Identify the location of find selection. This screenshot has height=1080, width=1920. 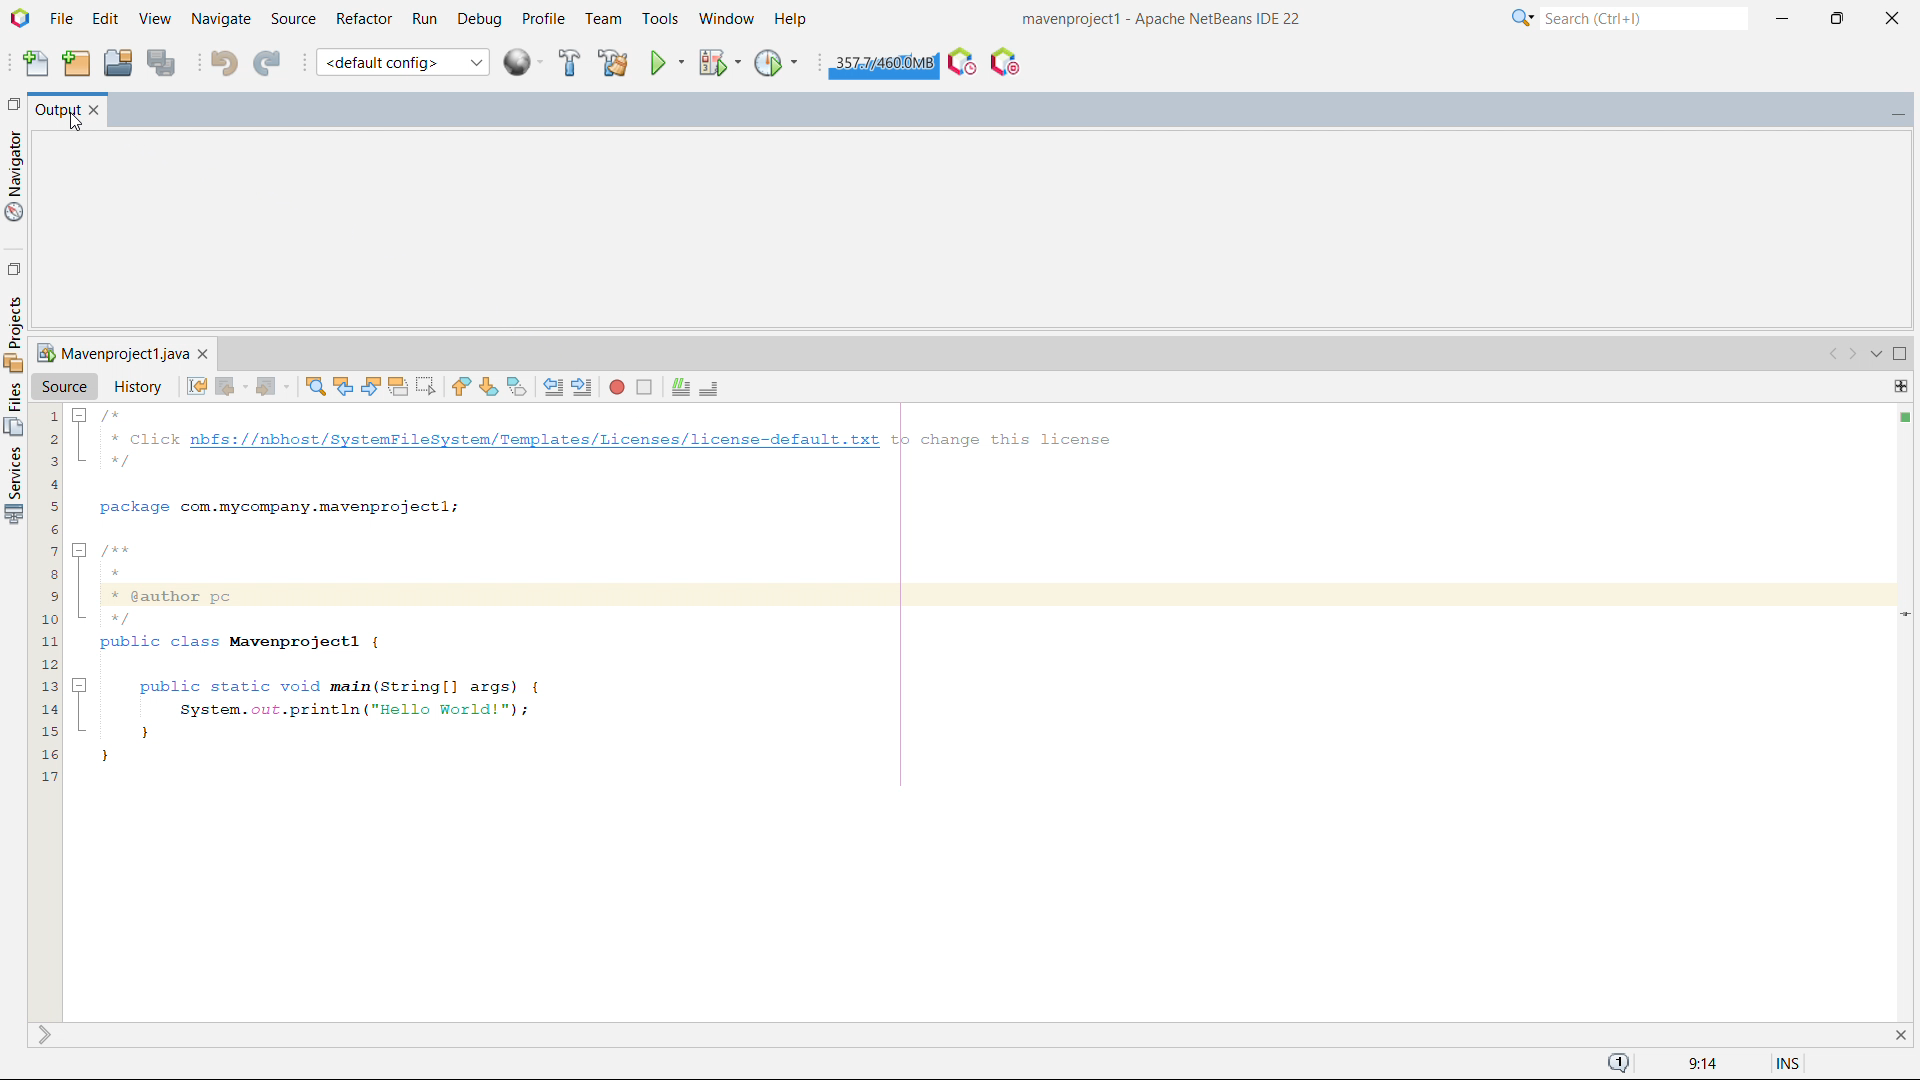
(316, 386).